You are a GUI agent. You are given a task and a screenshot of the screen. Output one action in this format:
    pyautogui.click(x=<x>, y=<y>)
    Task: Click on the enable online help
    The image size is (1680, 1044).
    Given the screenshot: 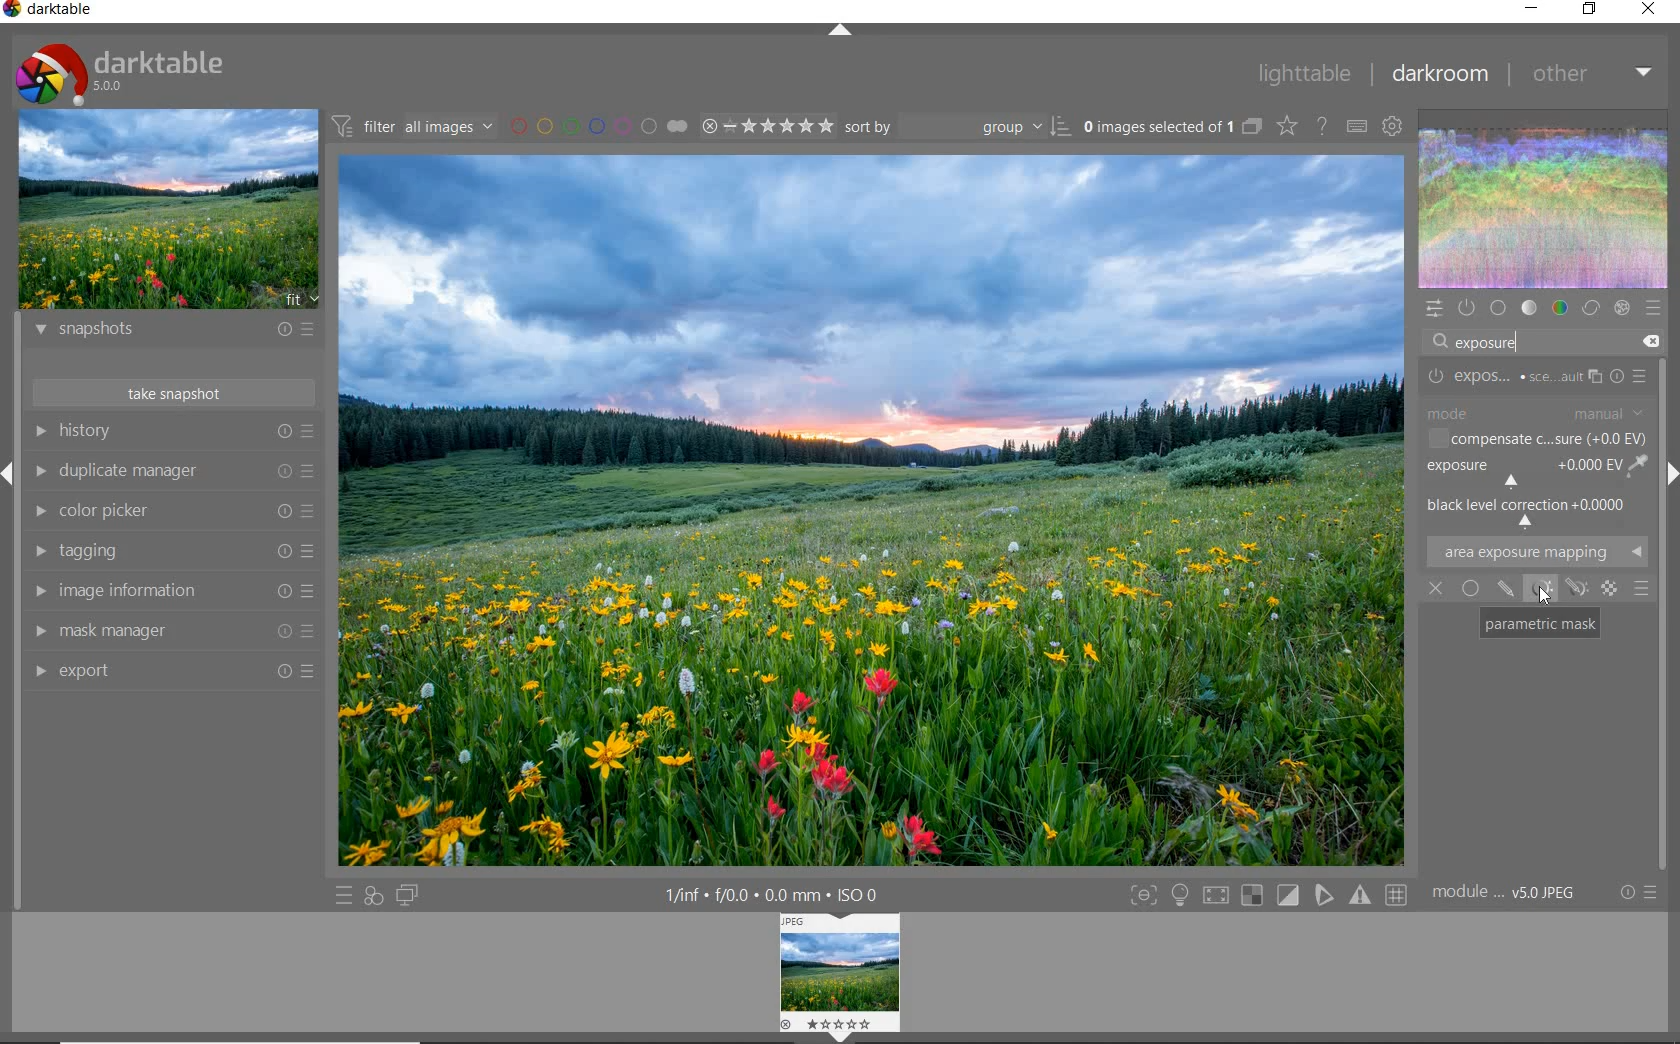 What is the action you would take?
    pyautogui.click(x=1321, y=128)
    